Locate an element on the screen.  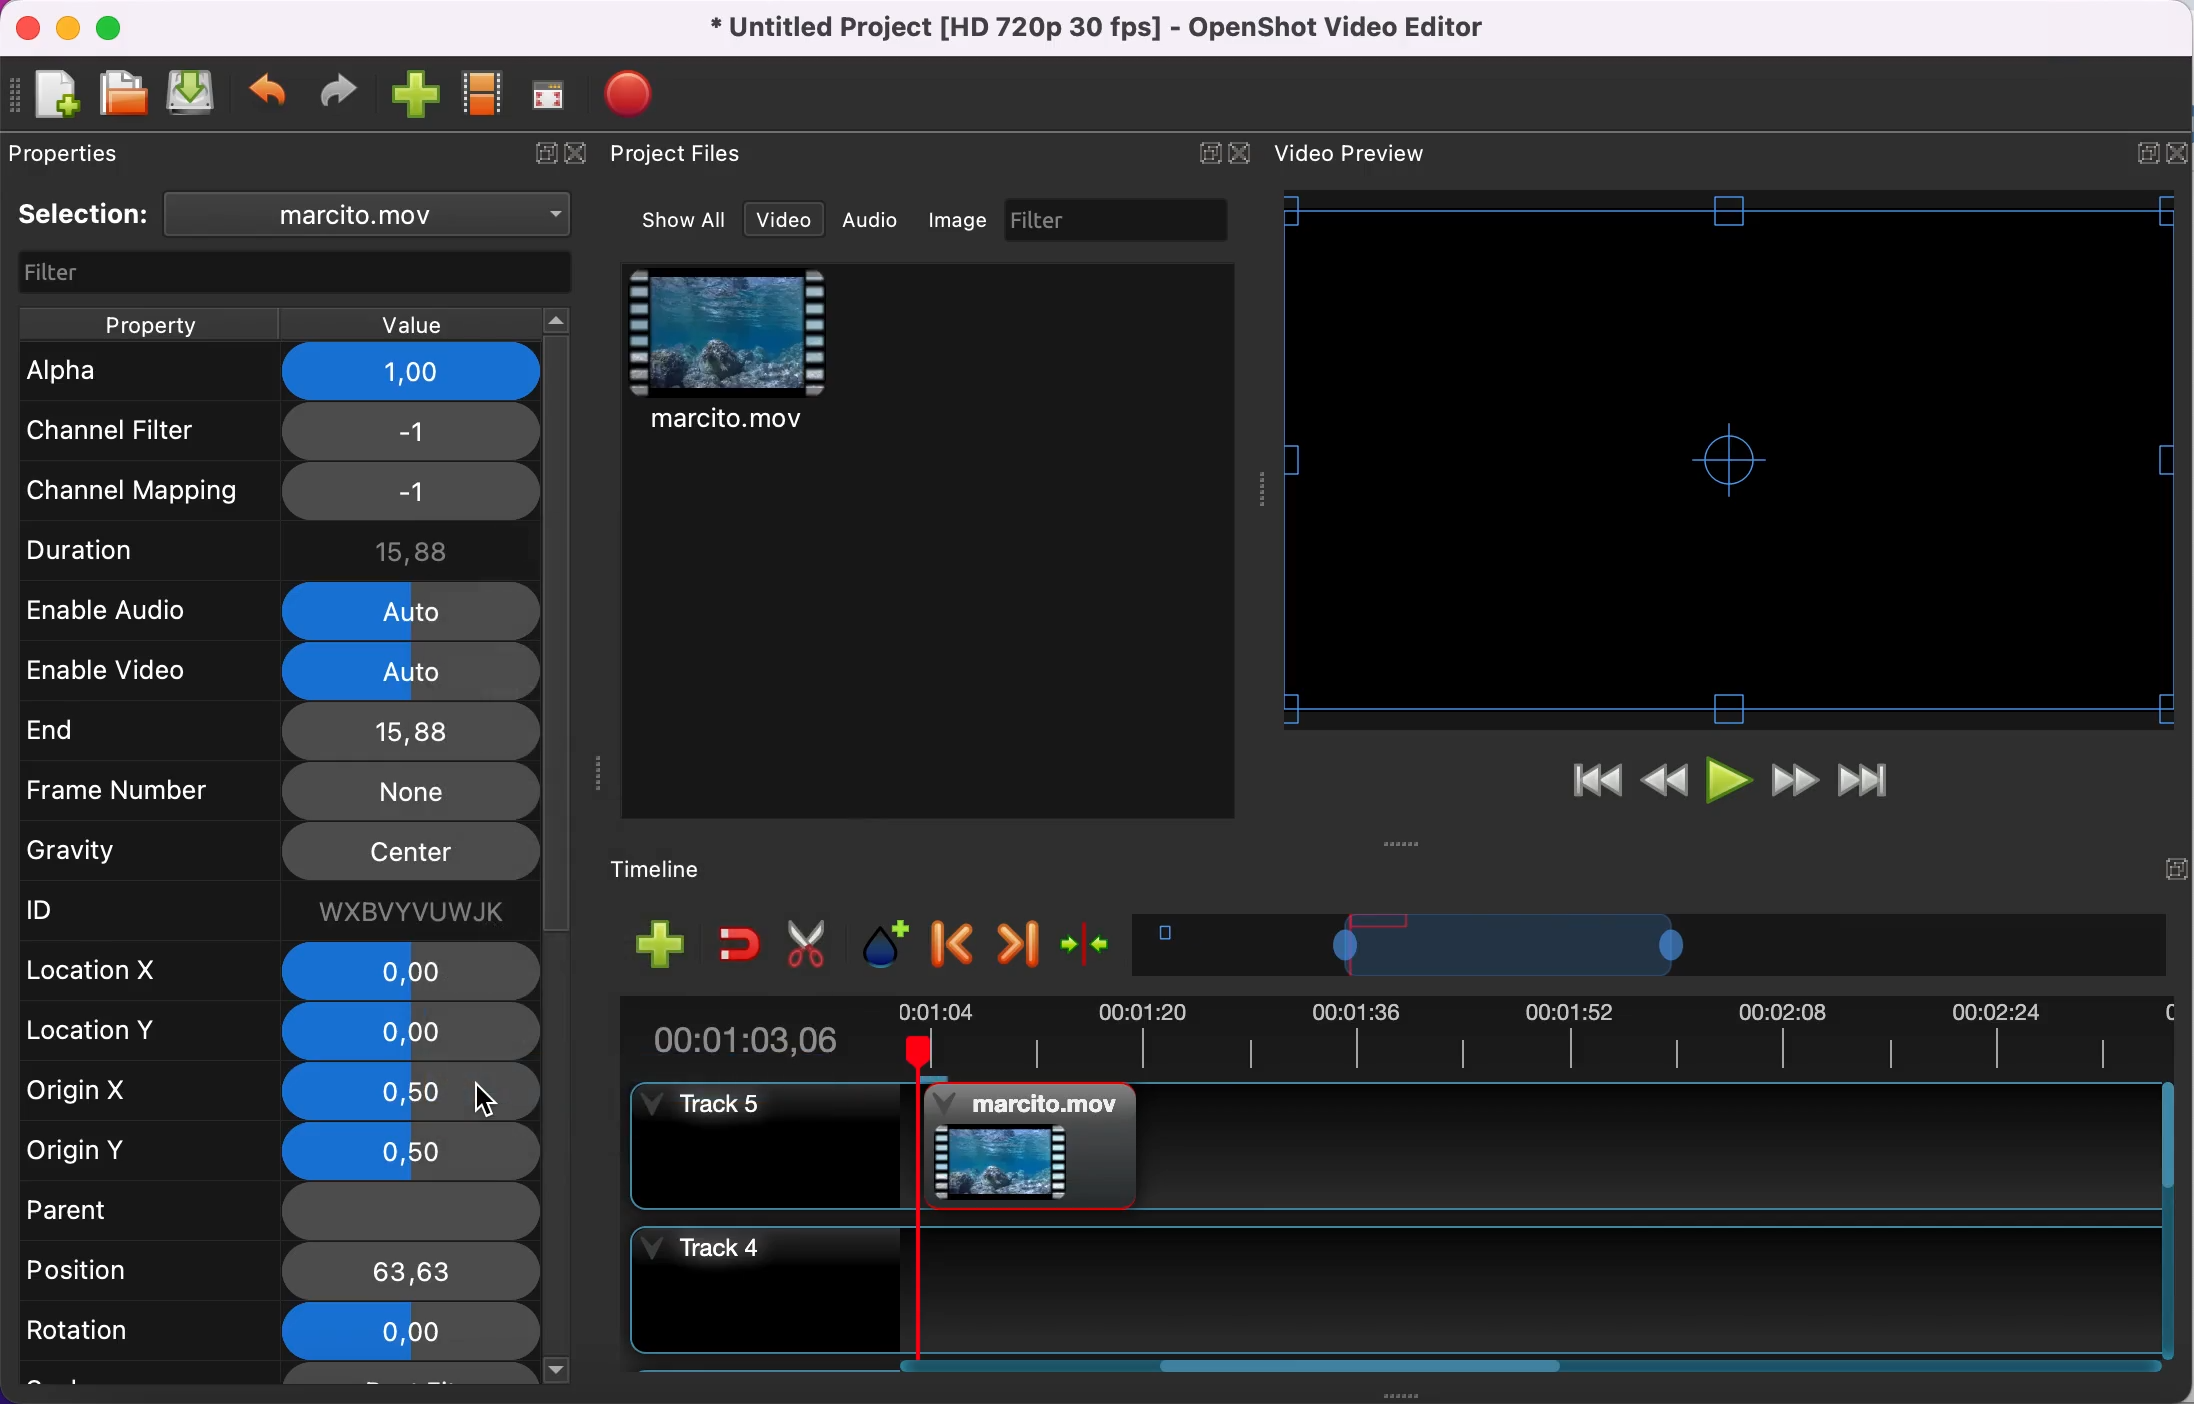
parent none is located at coordinates (275, 1214).